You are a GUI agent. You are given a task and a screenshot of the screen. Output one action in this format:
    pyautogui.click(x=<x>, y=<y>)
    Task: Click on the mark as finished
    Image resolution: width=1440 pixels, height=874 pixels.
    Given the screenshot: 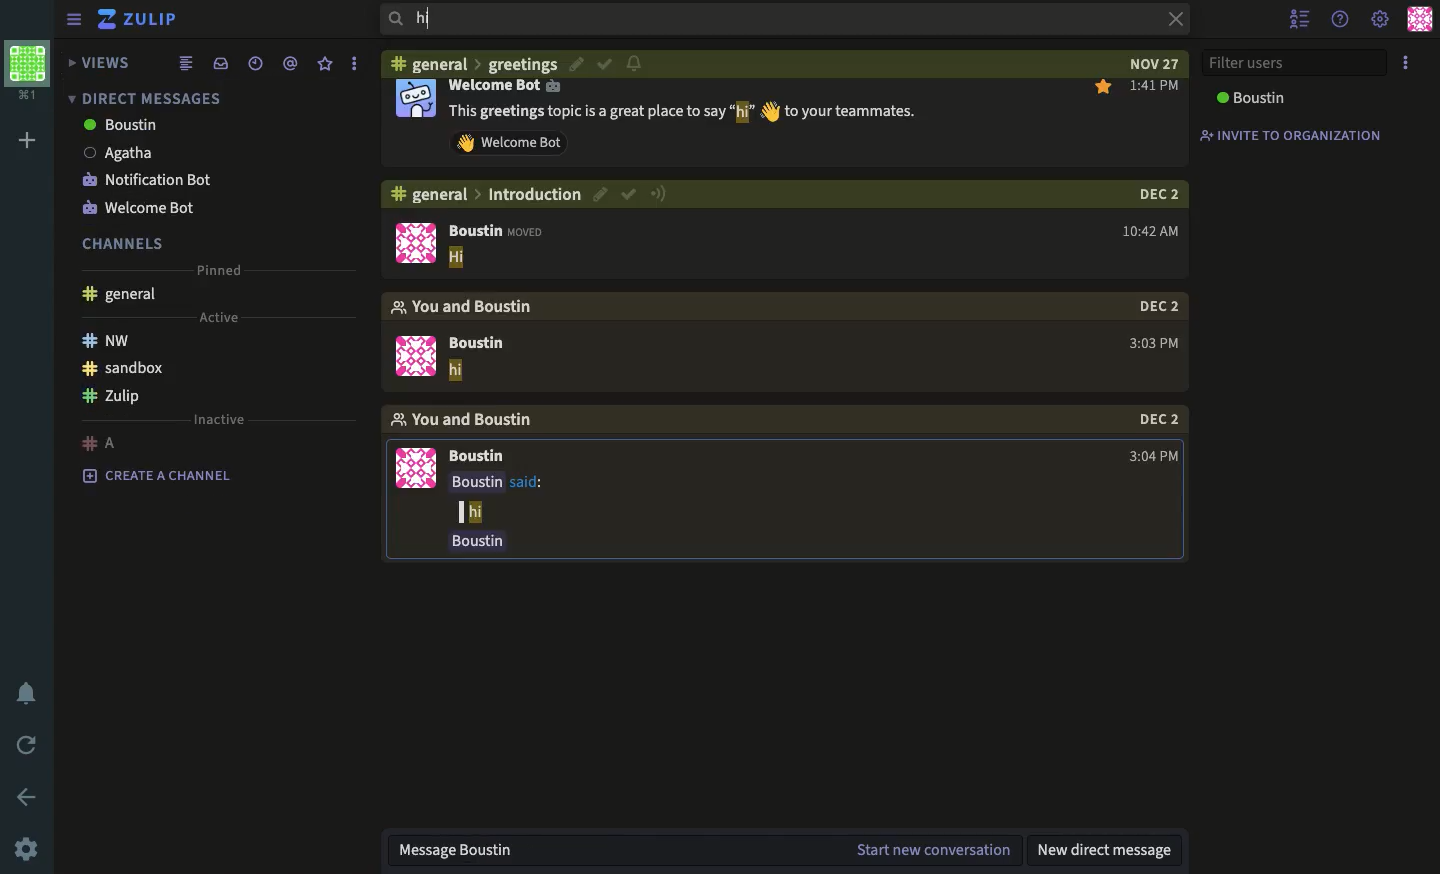 What is the action you would take?
    pyautogui.click(x=602, y=64)
    